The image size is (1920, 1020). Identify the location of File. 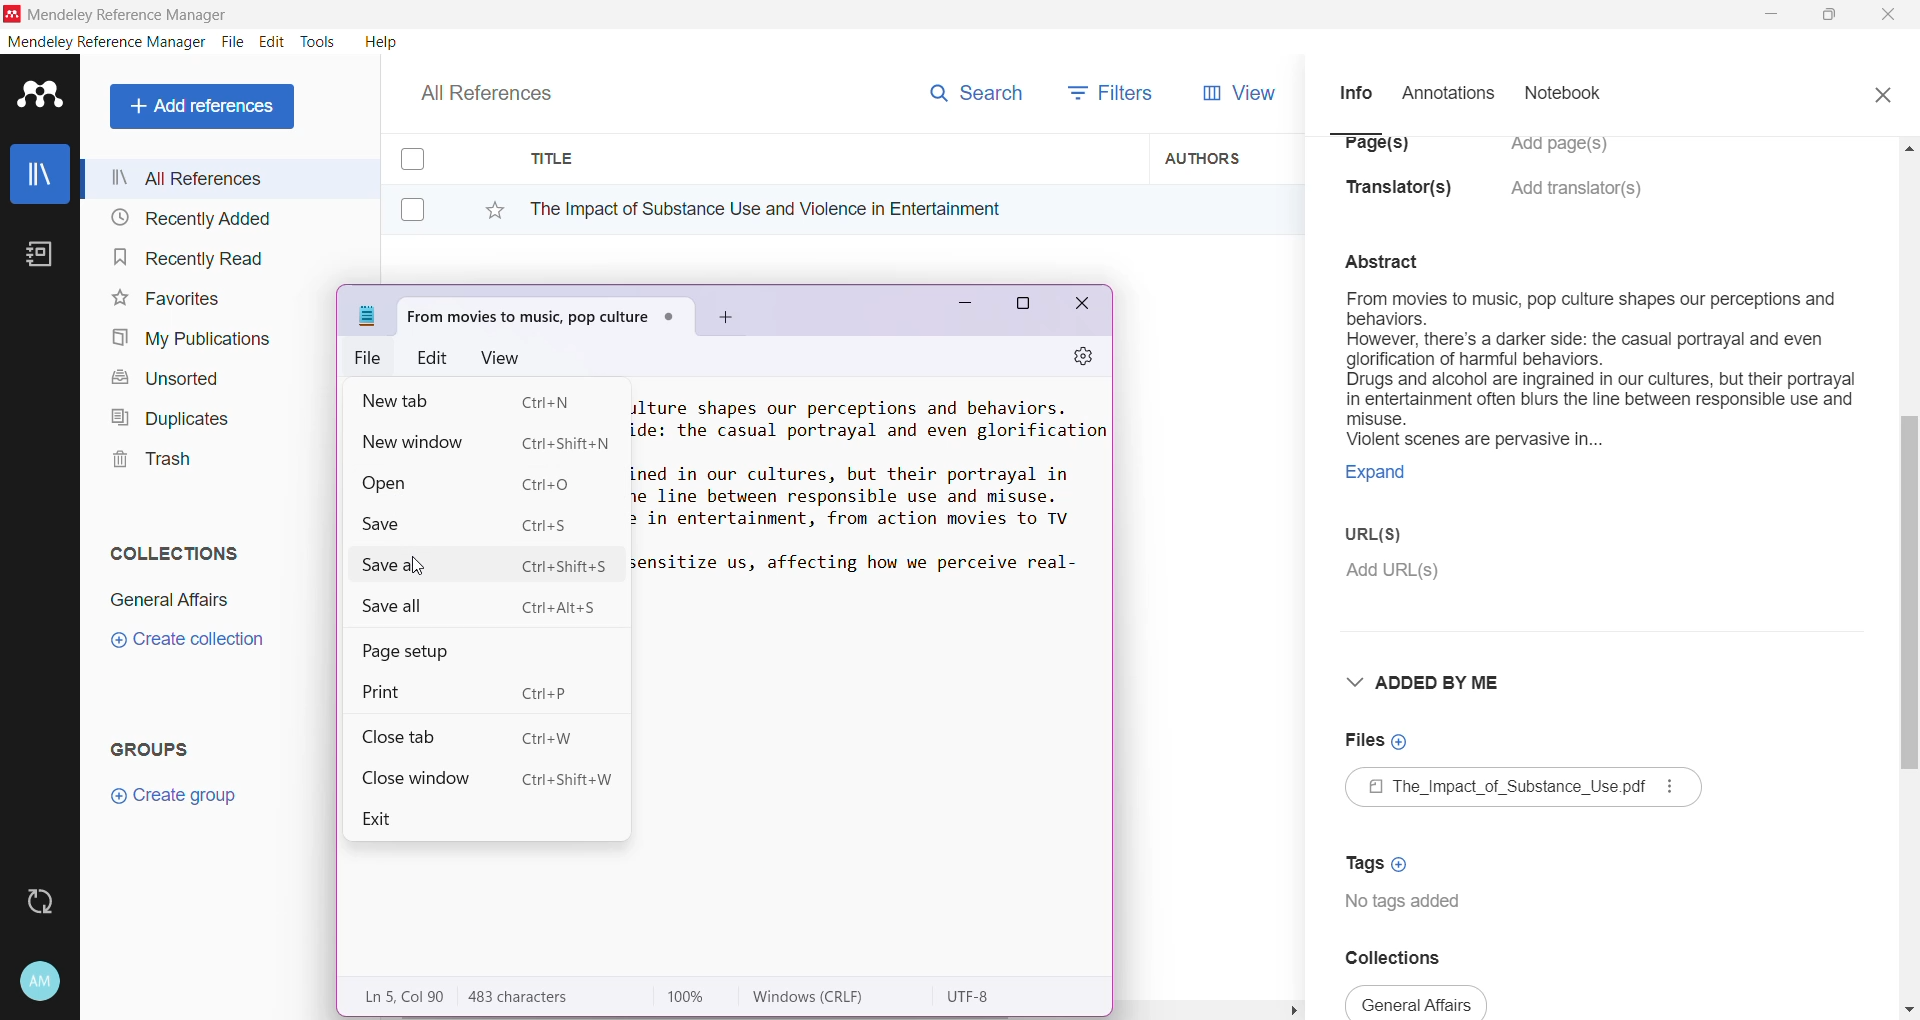
(372, 358).